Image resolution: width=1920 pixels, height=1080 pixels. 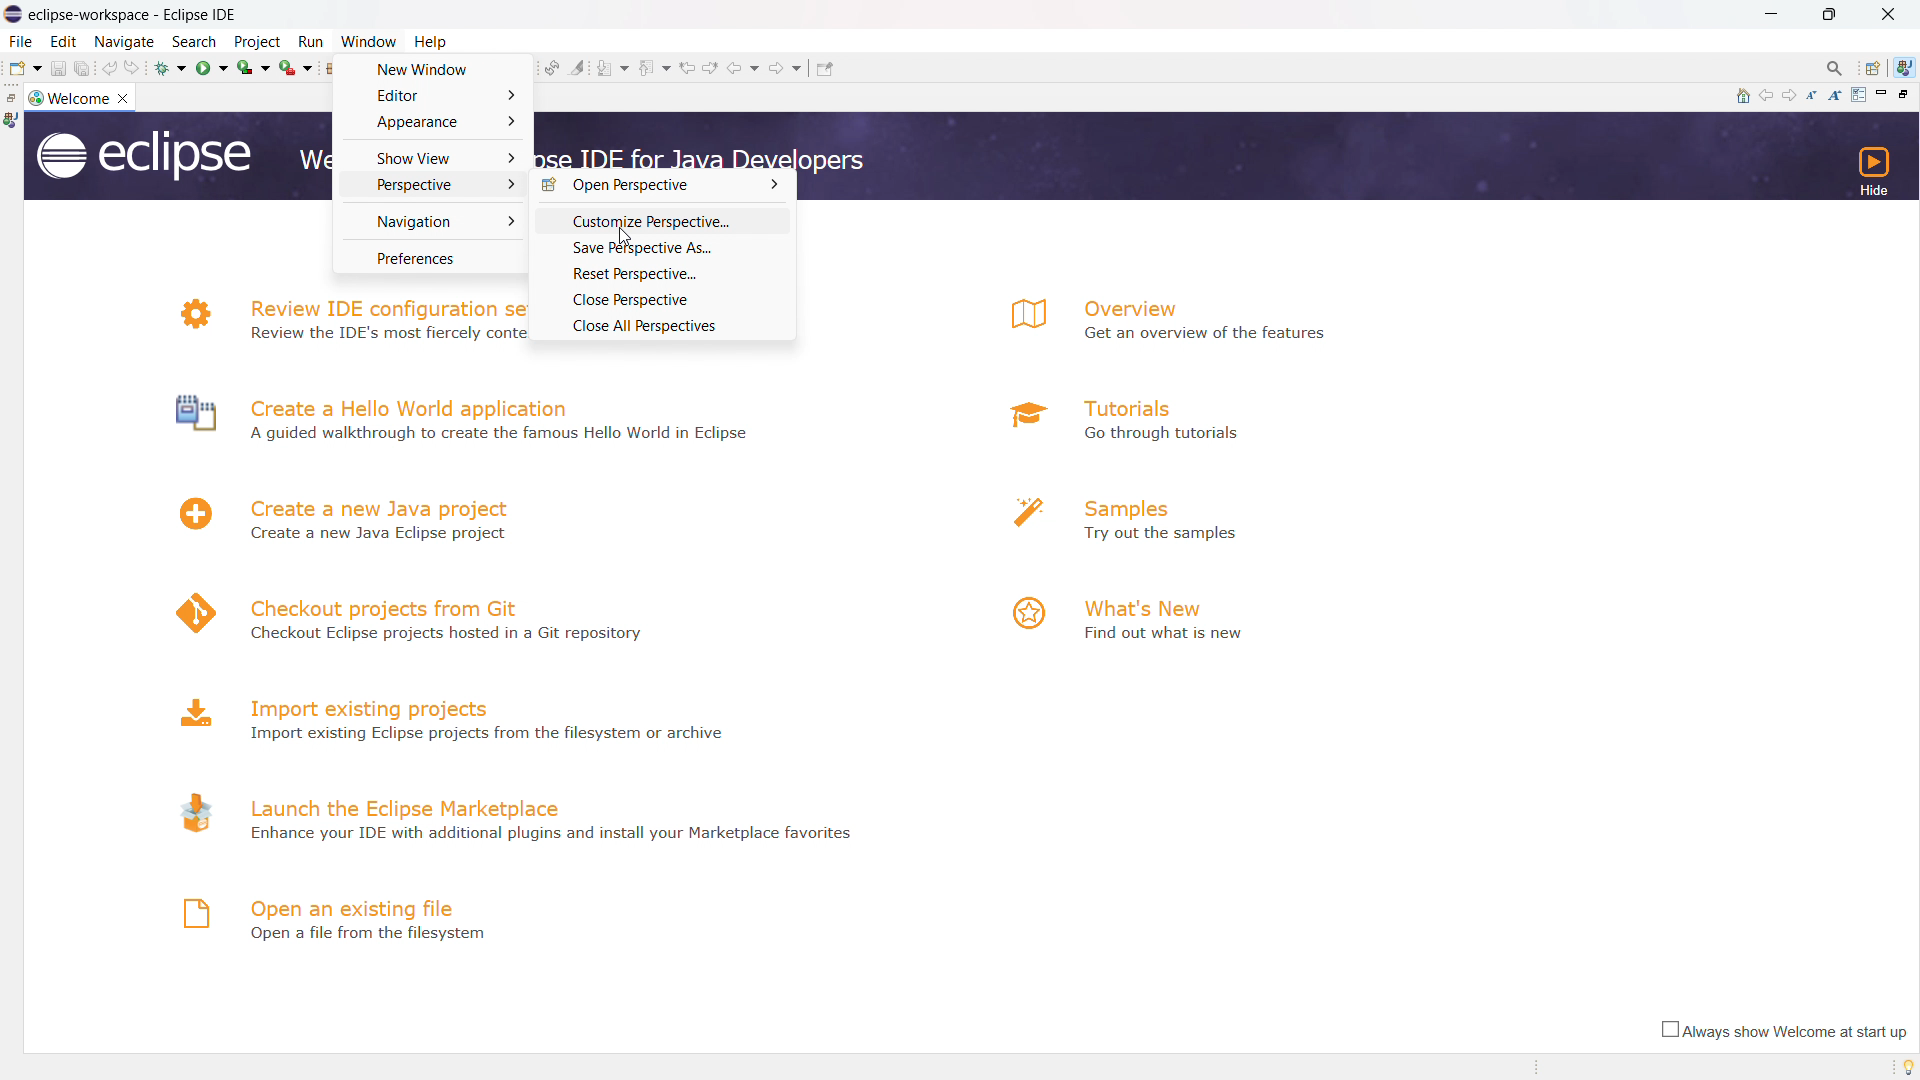 I want to click on close, so click(x=126, y=98).